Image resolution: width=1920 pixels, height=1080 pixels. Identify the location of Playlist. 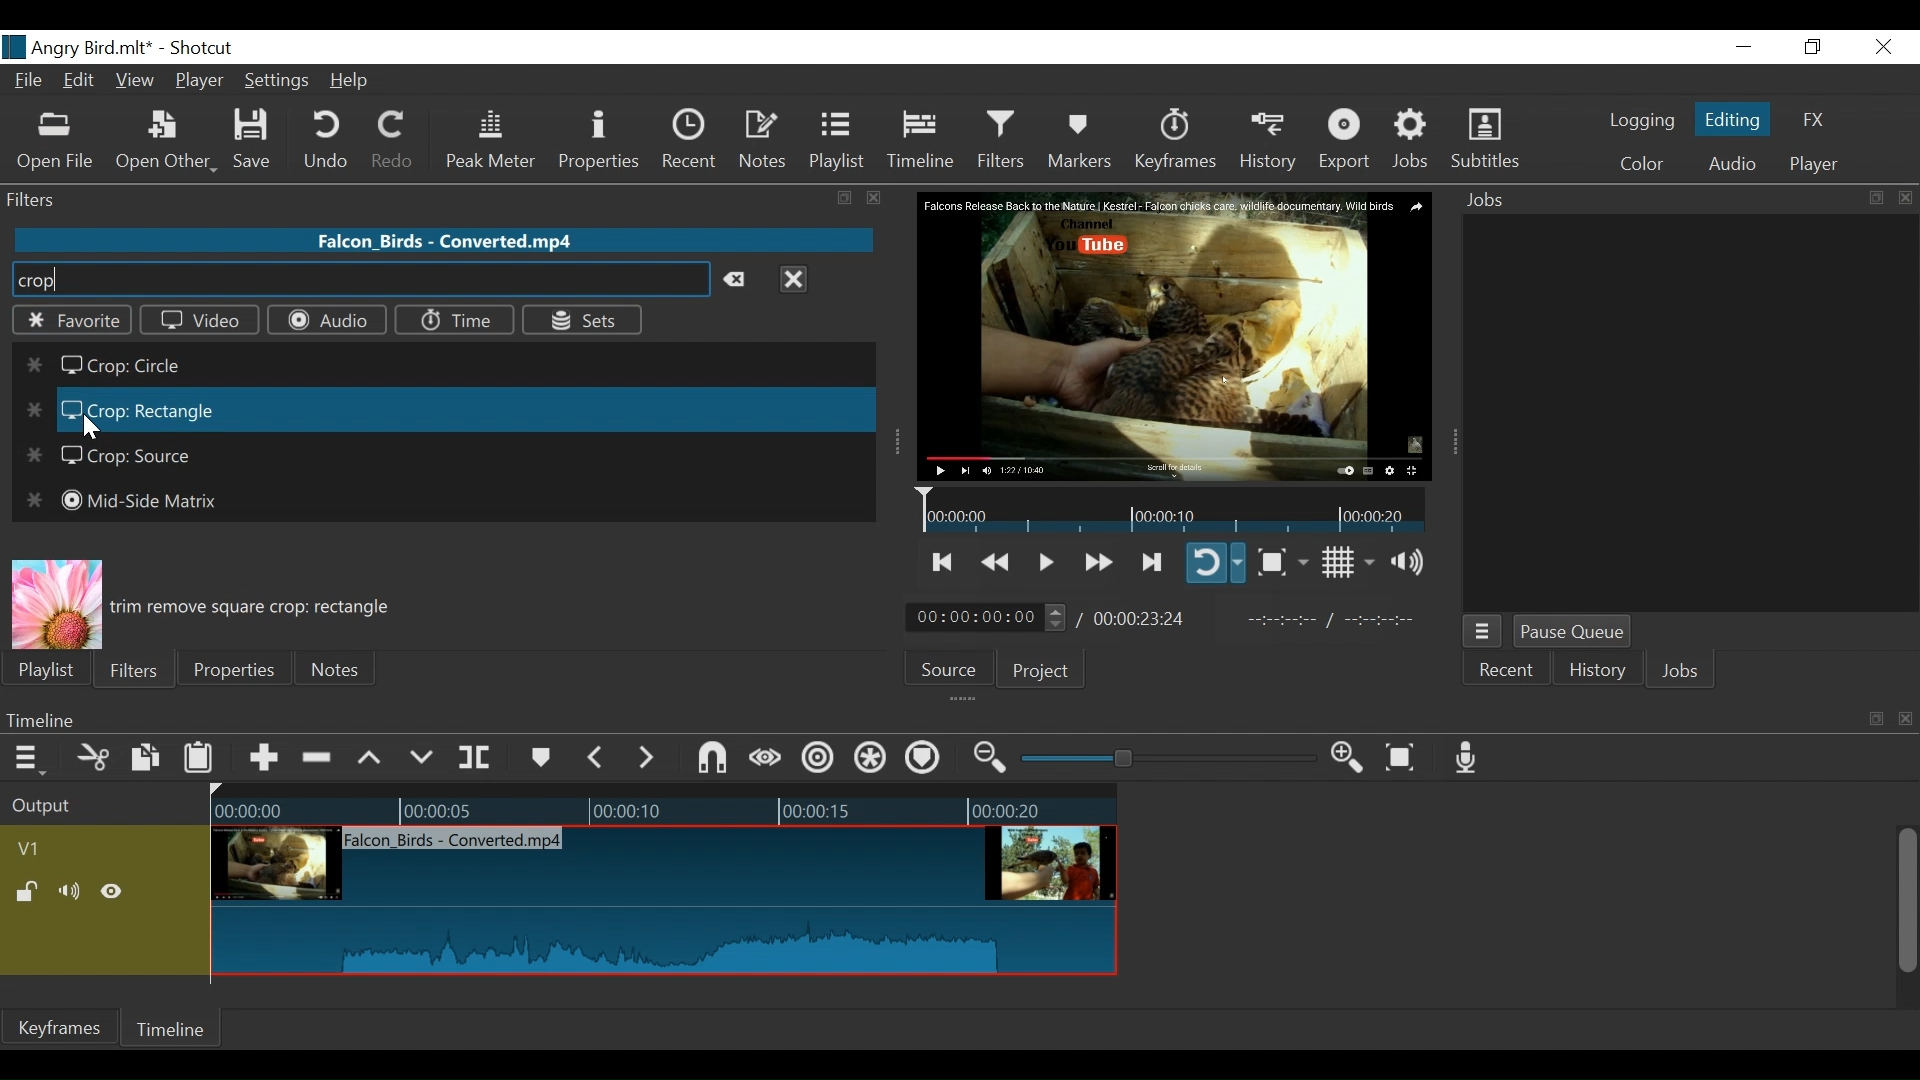
(47, 670).